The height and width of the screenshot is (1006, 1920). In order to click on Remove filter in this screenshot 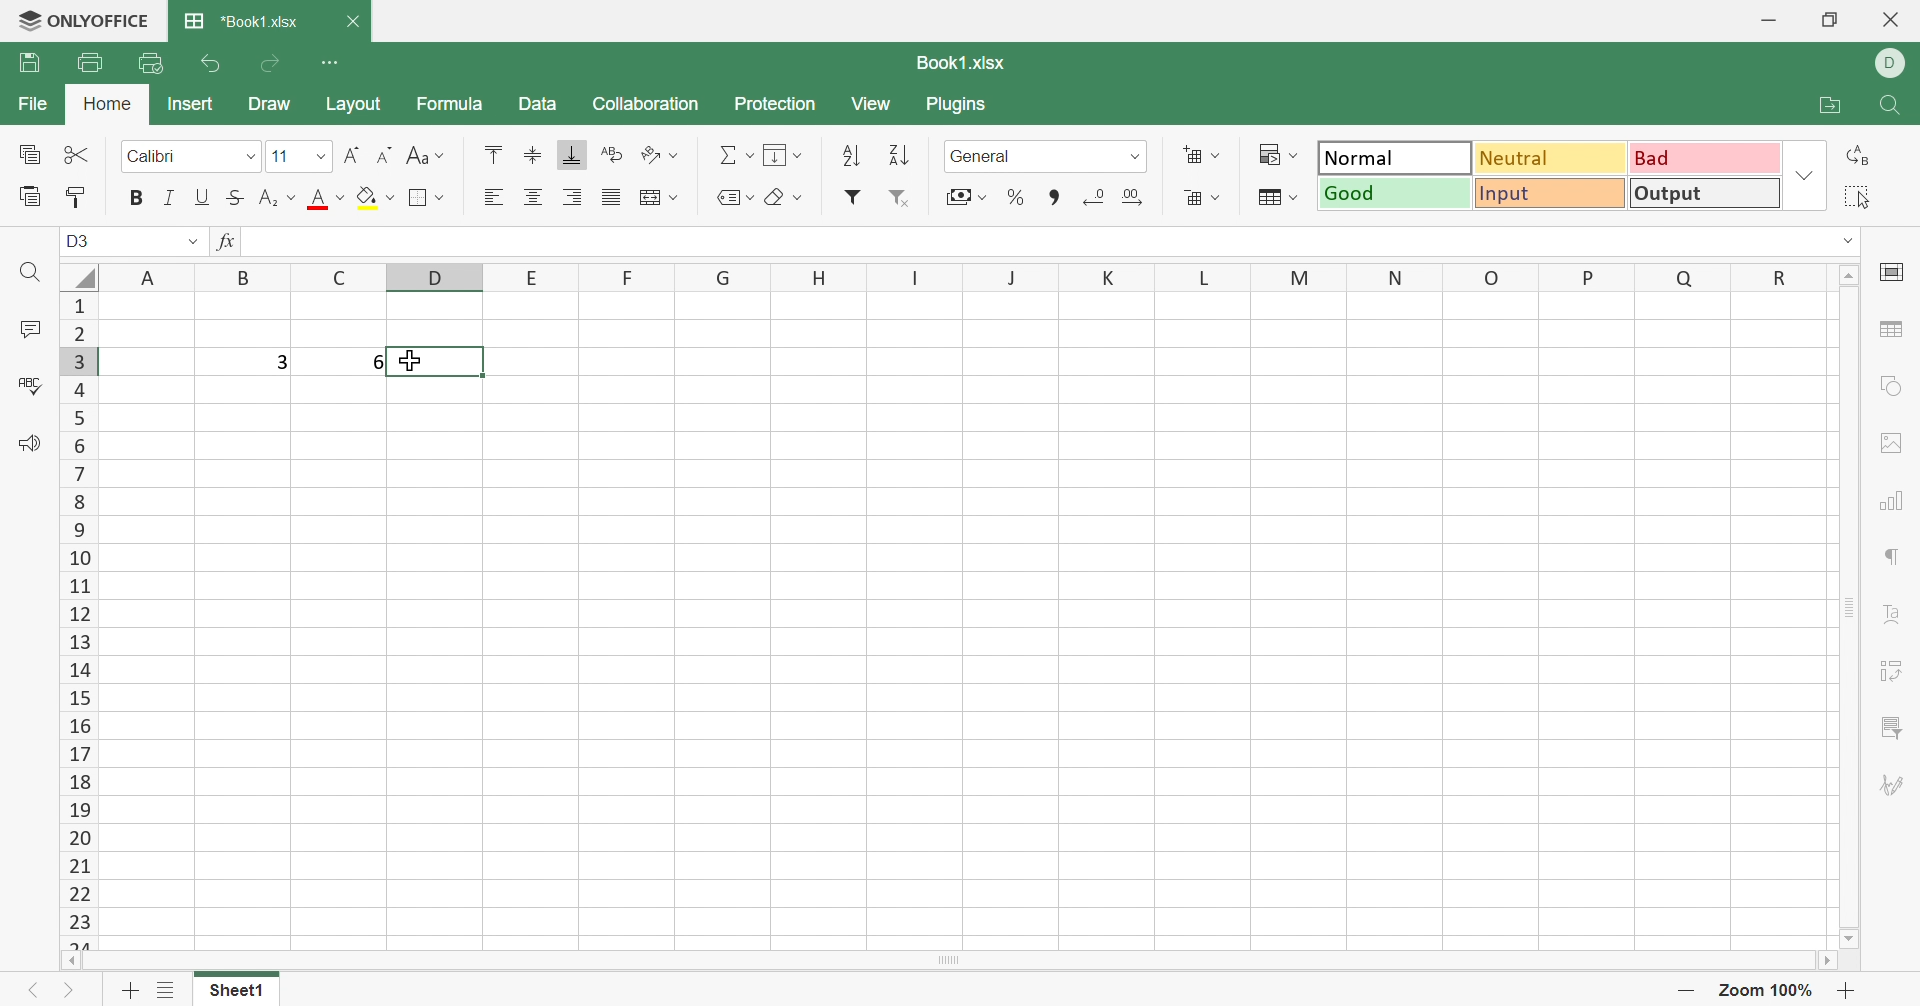, I will do `click(895, 195)`.